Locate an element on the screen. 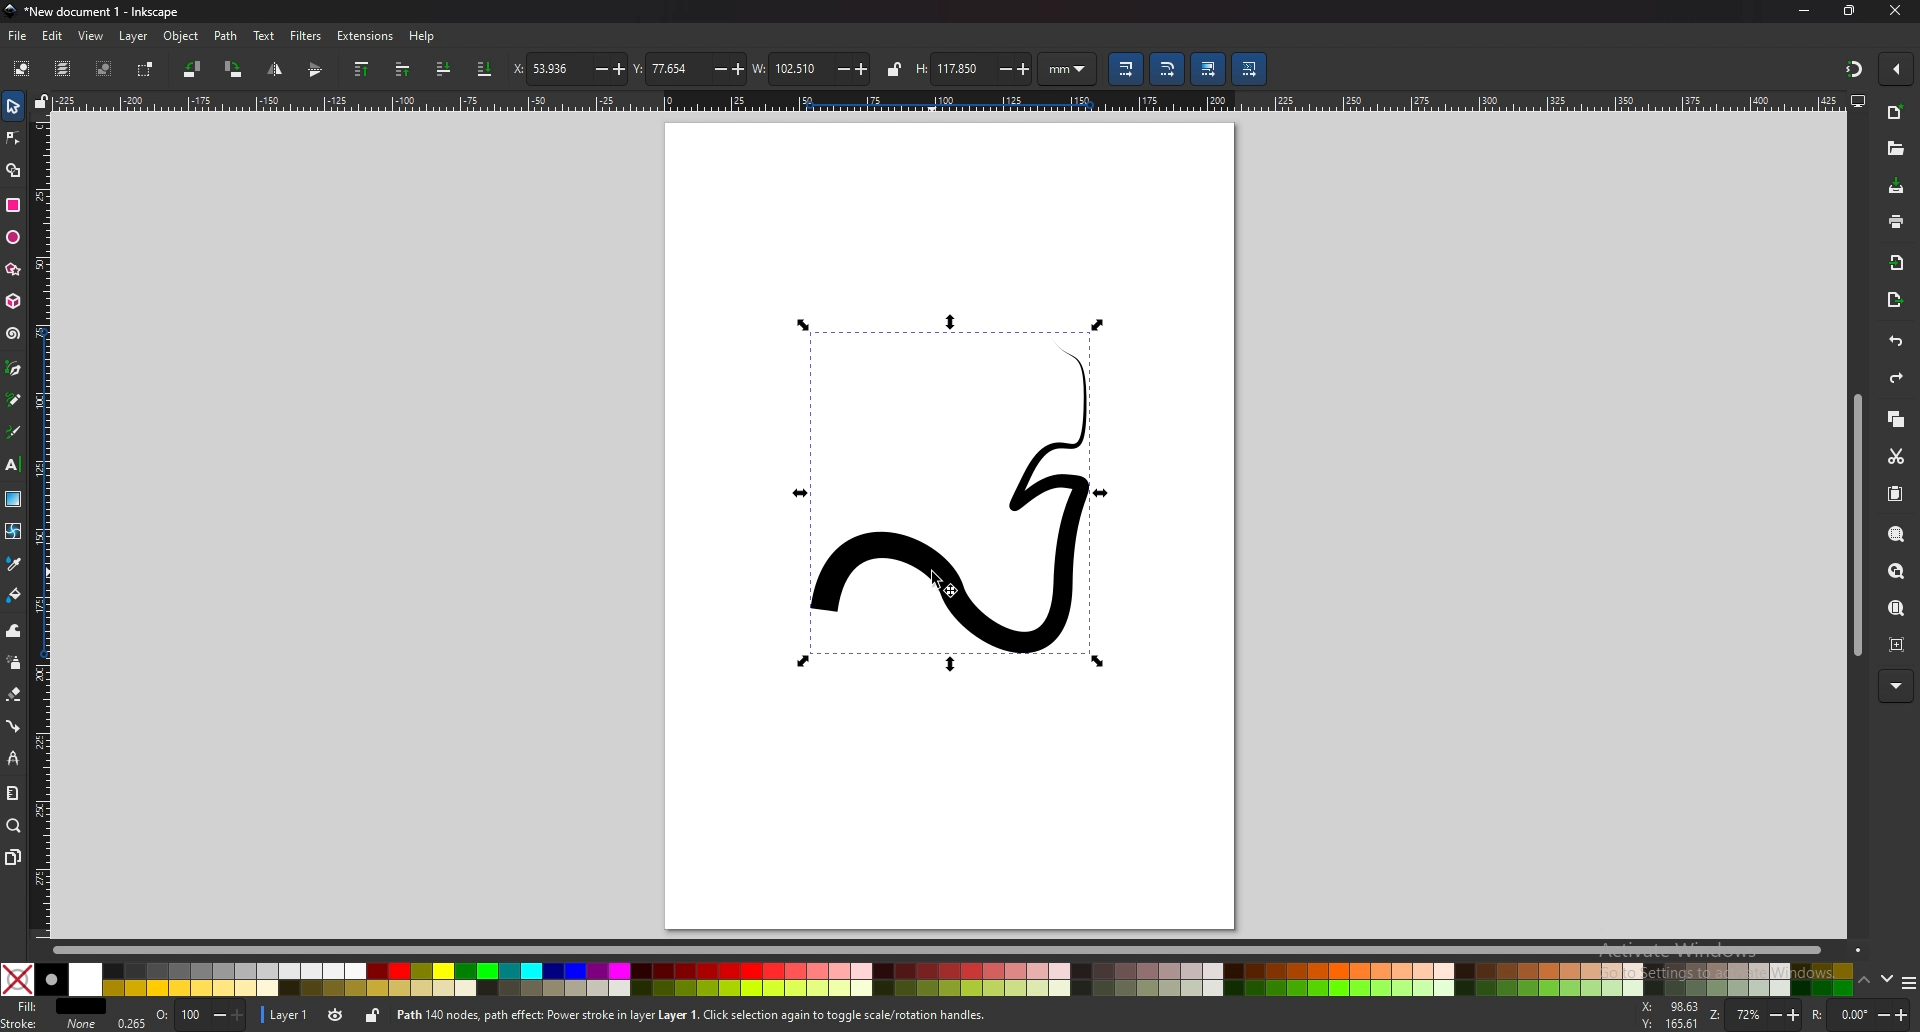  move patterns is located at coordinates (1249, 69).